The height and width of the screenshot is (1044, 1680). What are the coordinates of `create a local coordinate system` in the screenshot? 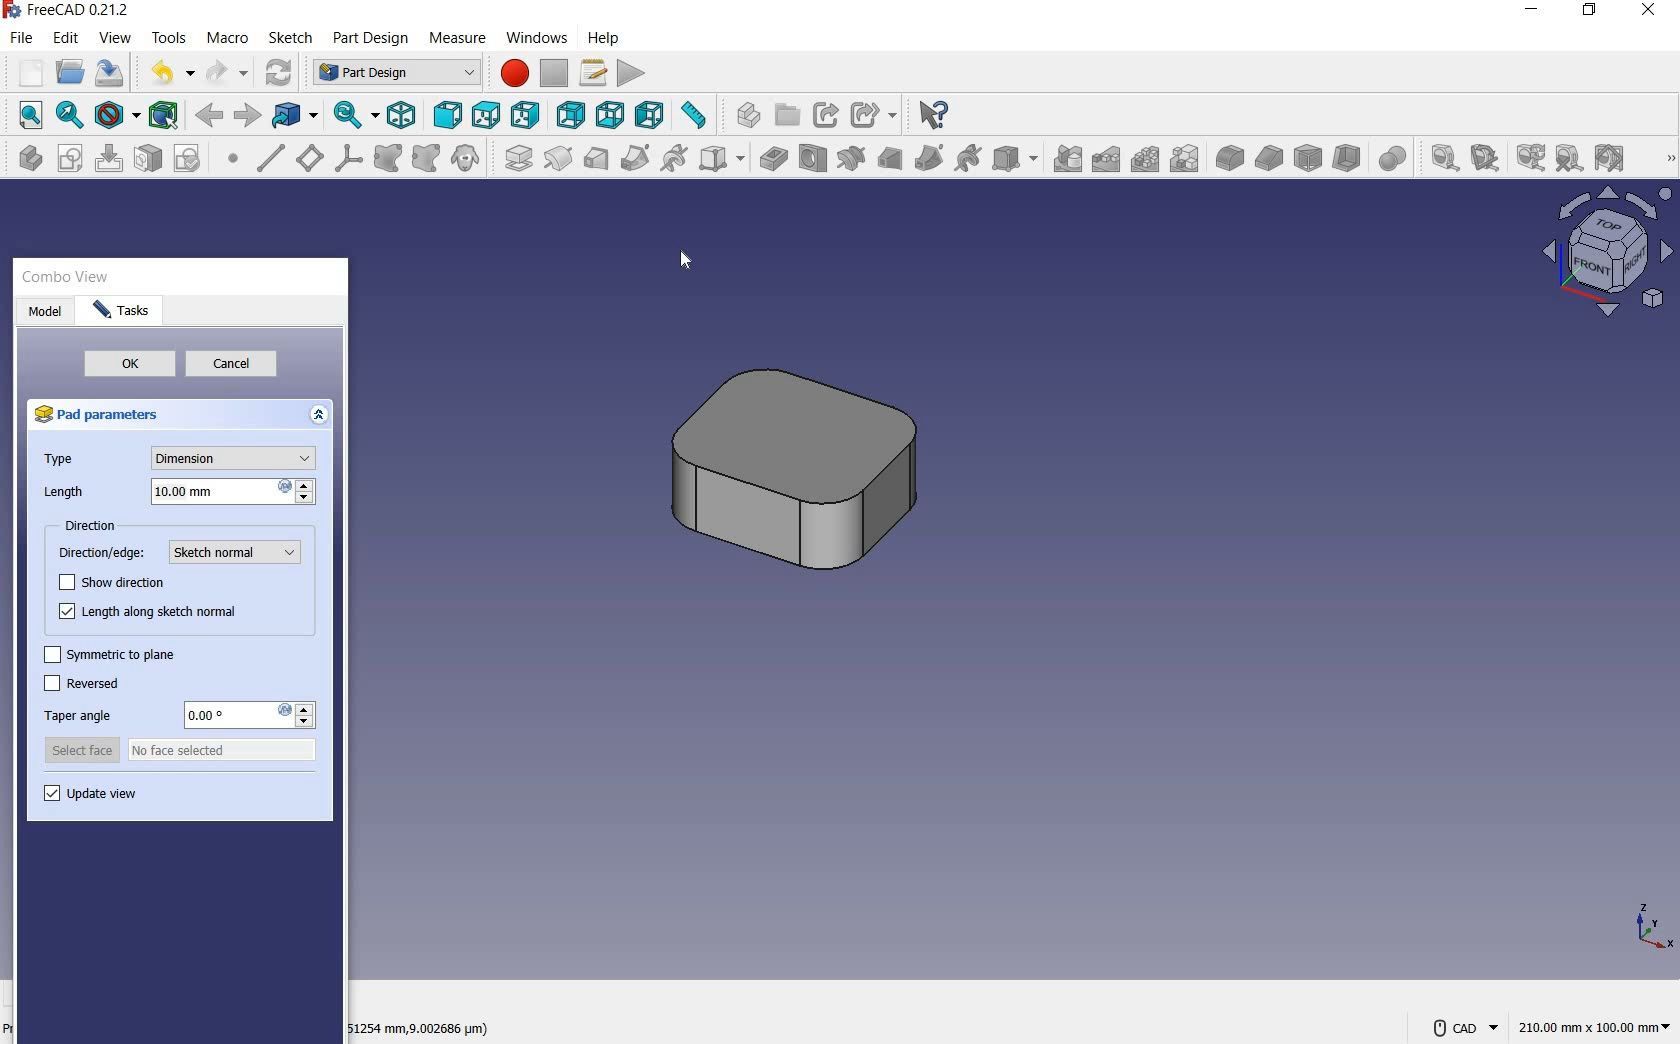 It's located at (349, 160).